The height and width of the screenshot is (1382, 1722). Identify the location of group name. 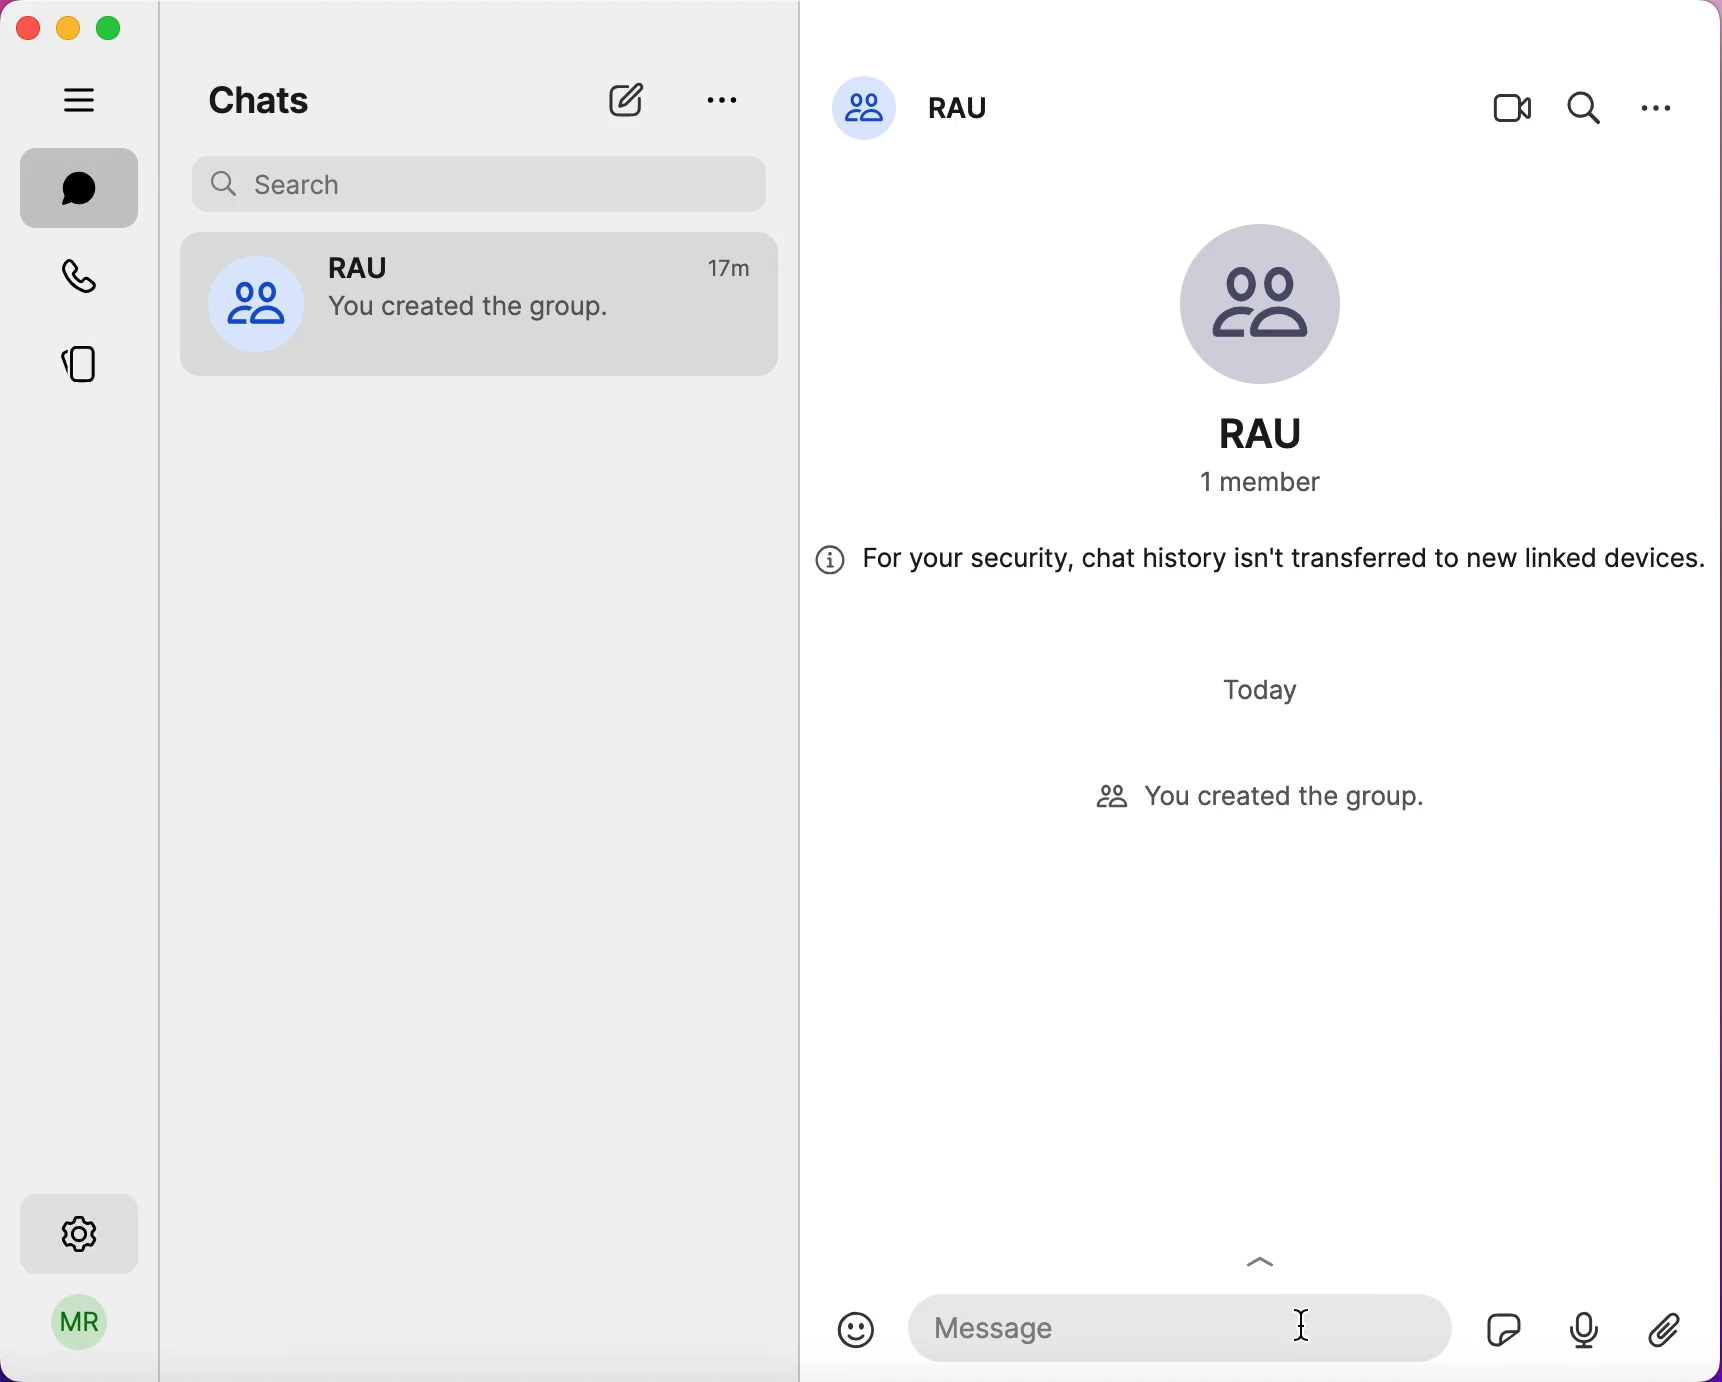
(1283, 433).